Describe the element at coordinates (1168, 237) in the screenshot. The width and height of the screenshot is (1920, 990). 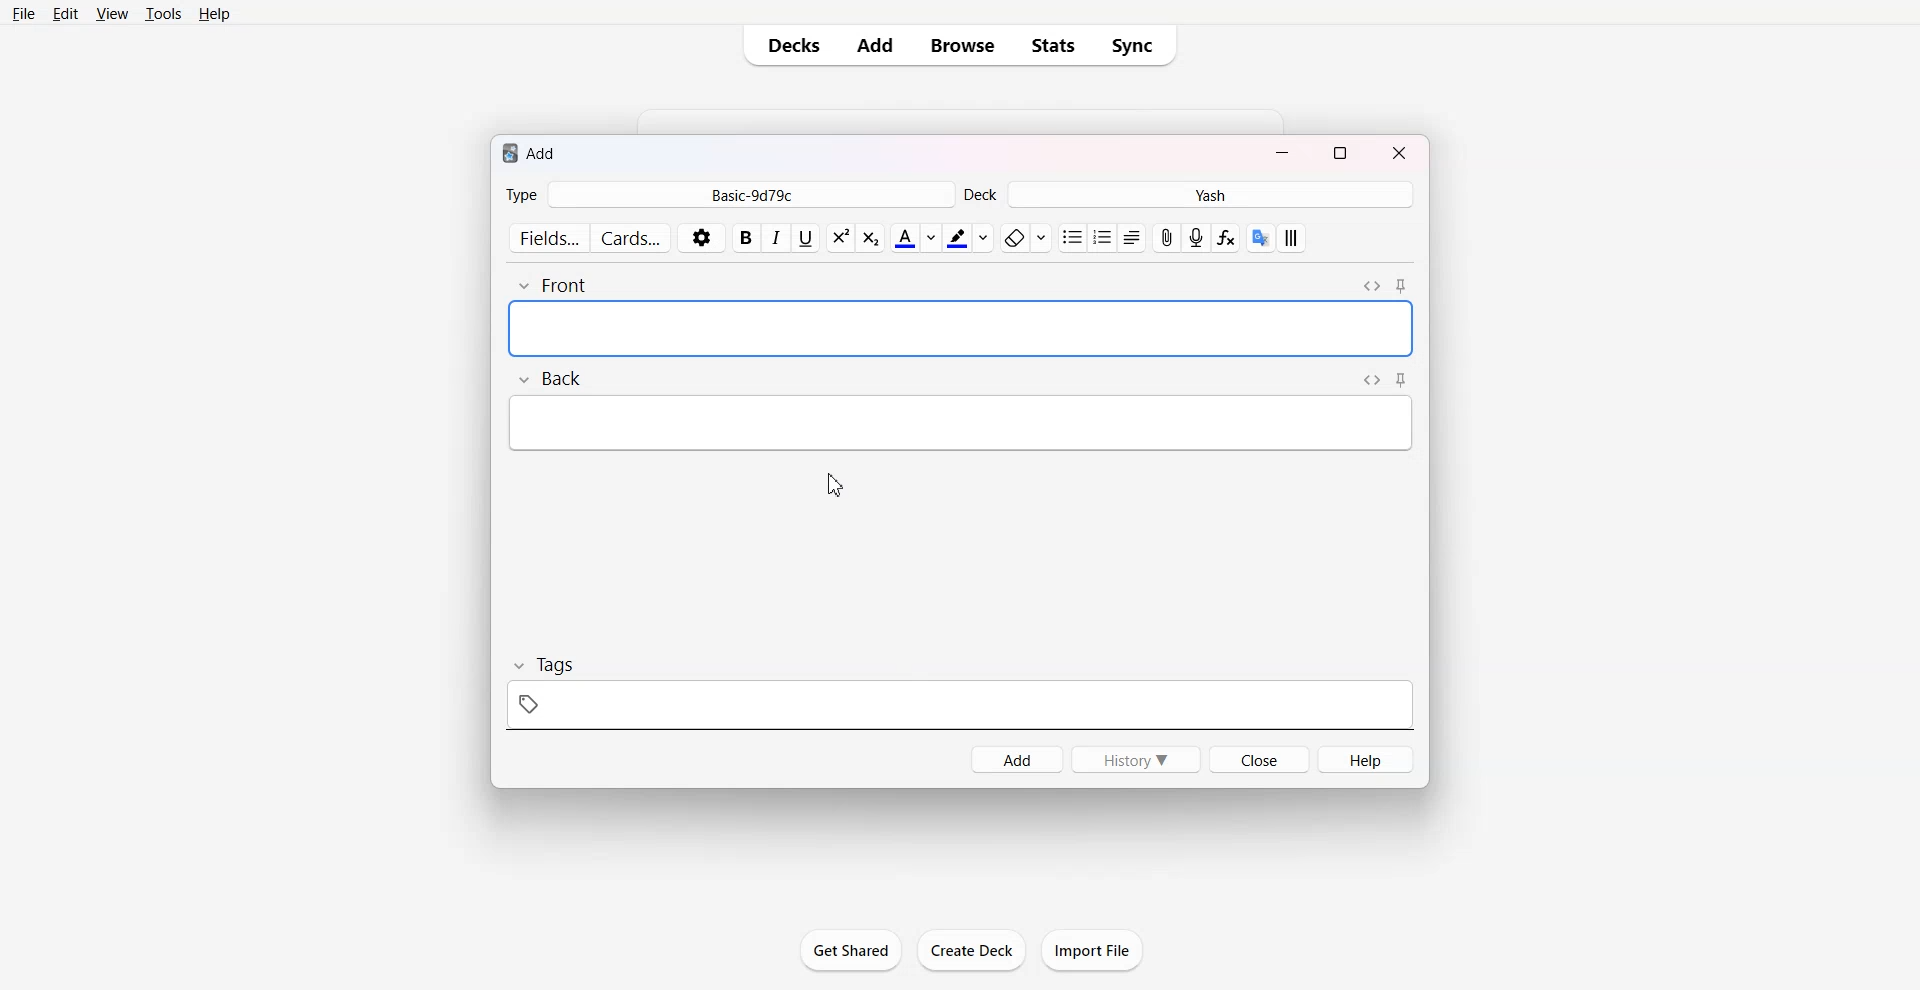
I see `Attach File` at that location.